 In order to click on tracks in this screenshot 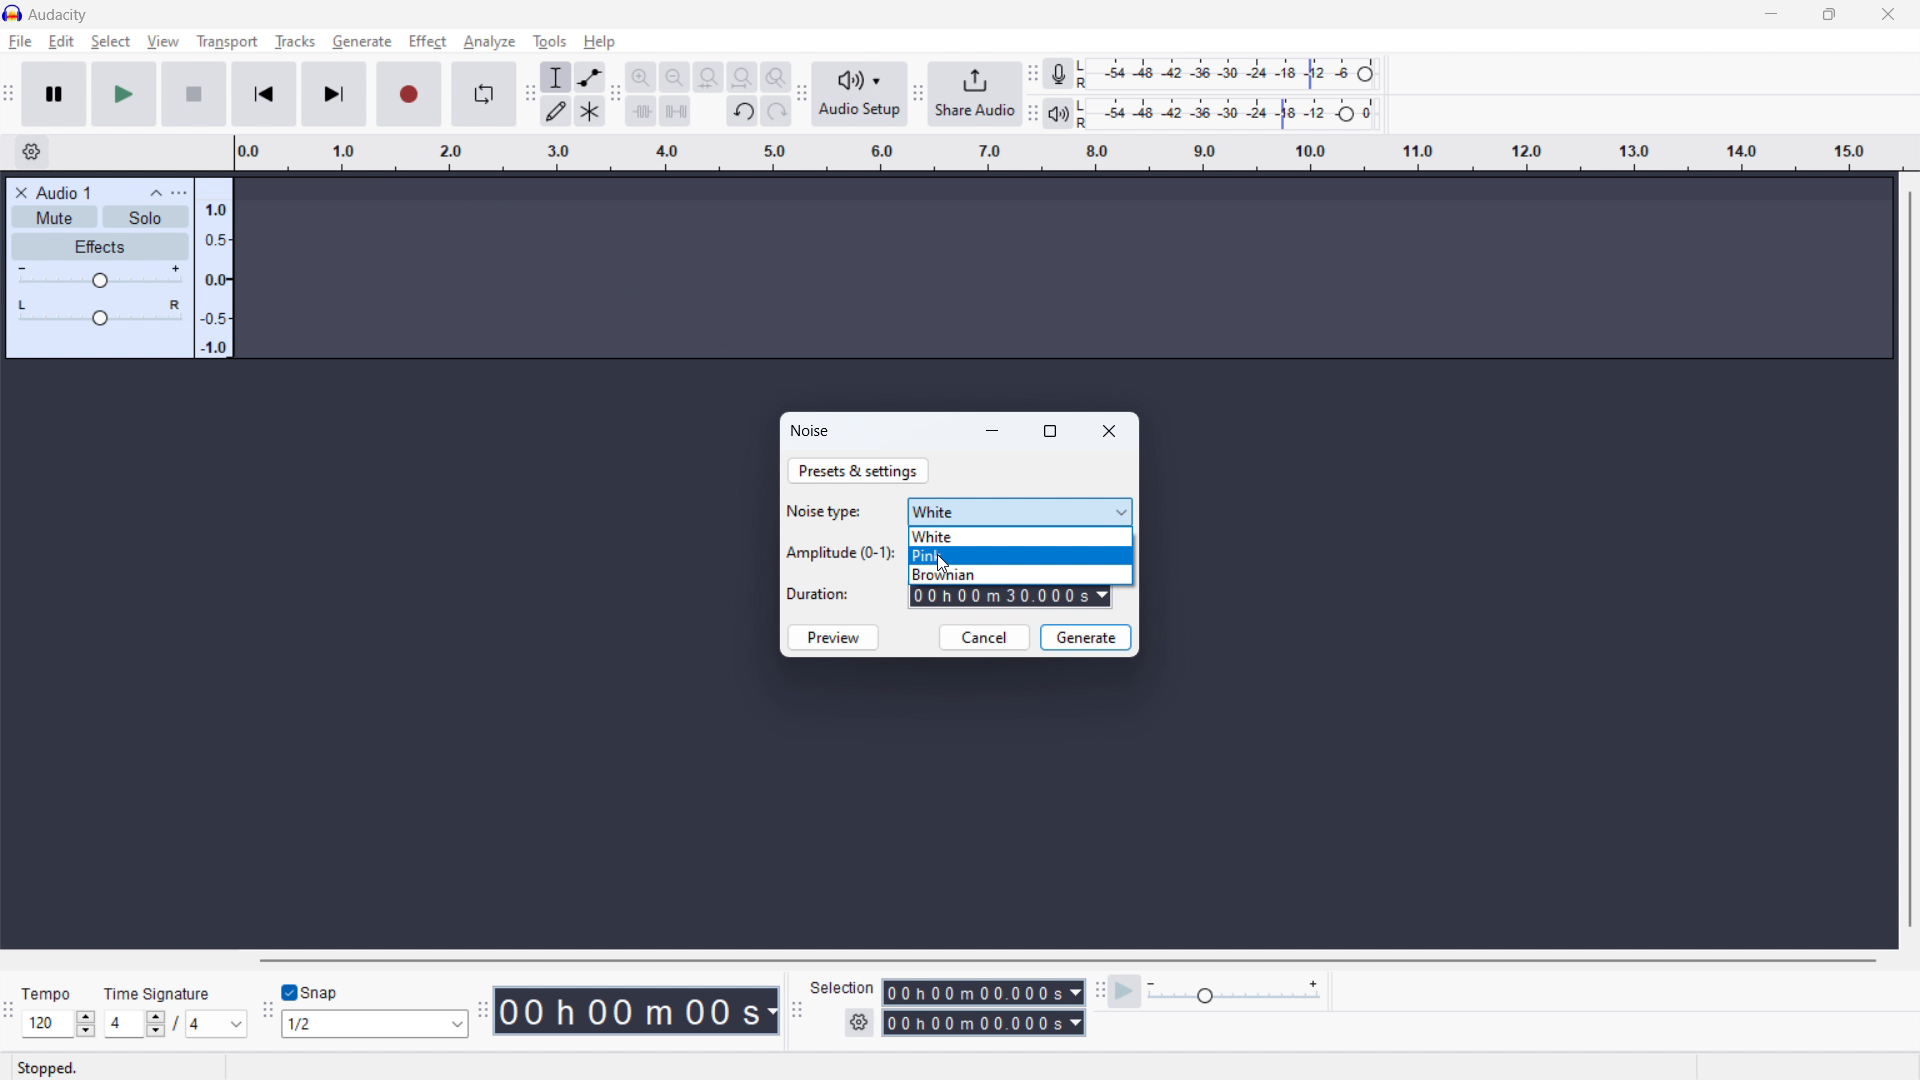, I will do `click(294, 42)`.